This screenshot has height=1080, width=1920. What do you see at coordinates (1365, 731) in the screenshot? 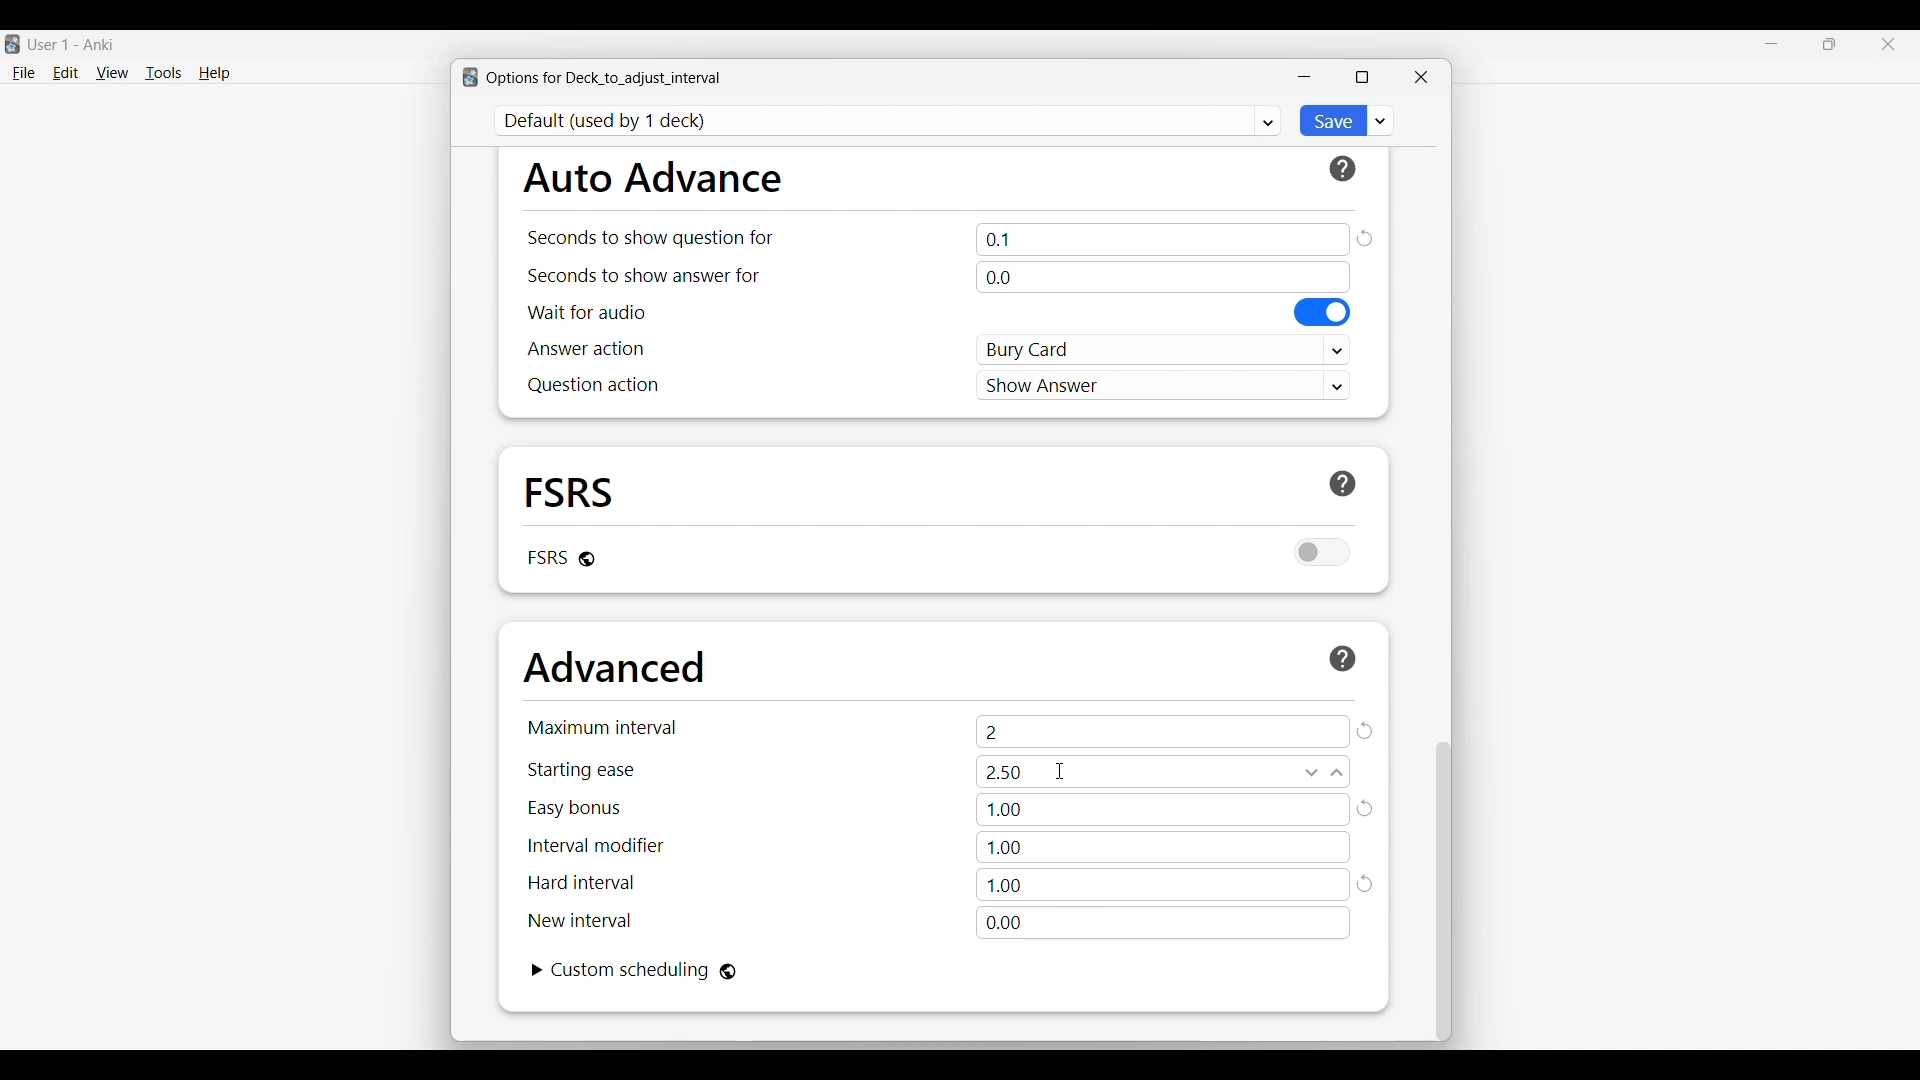
I see `reload` at bounding box center [1365, 731].